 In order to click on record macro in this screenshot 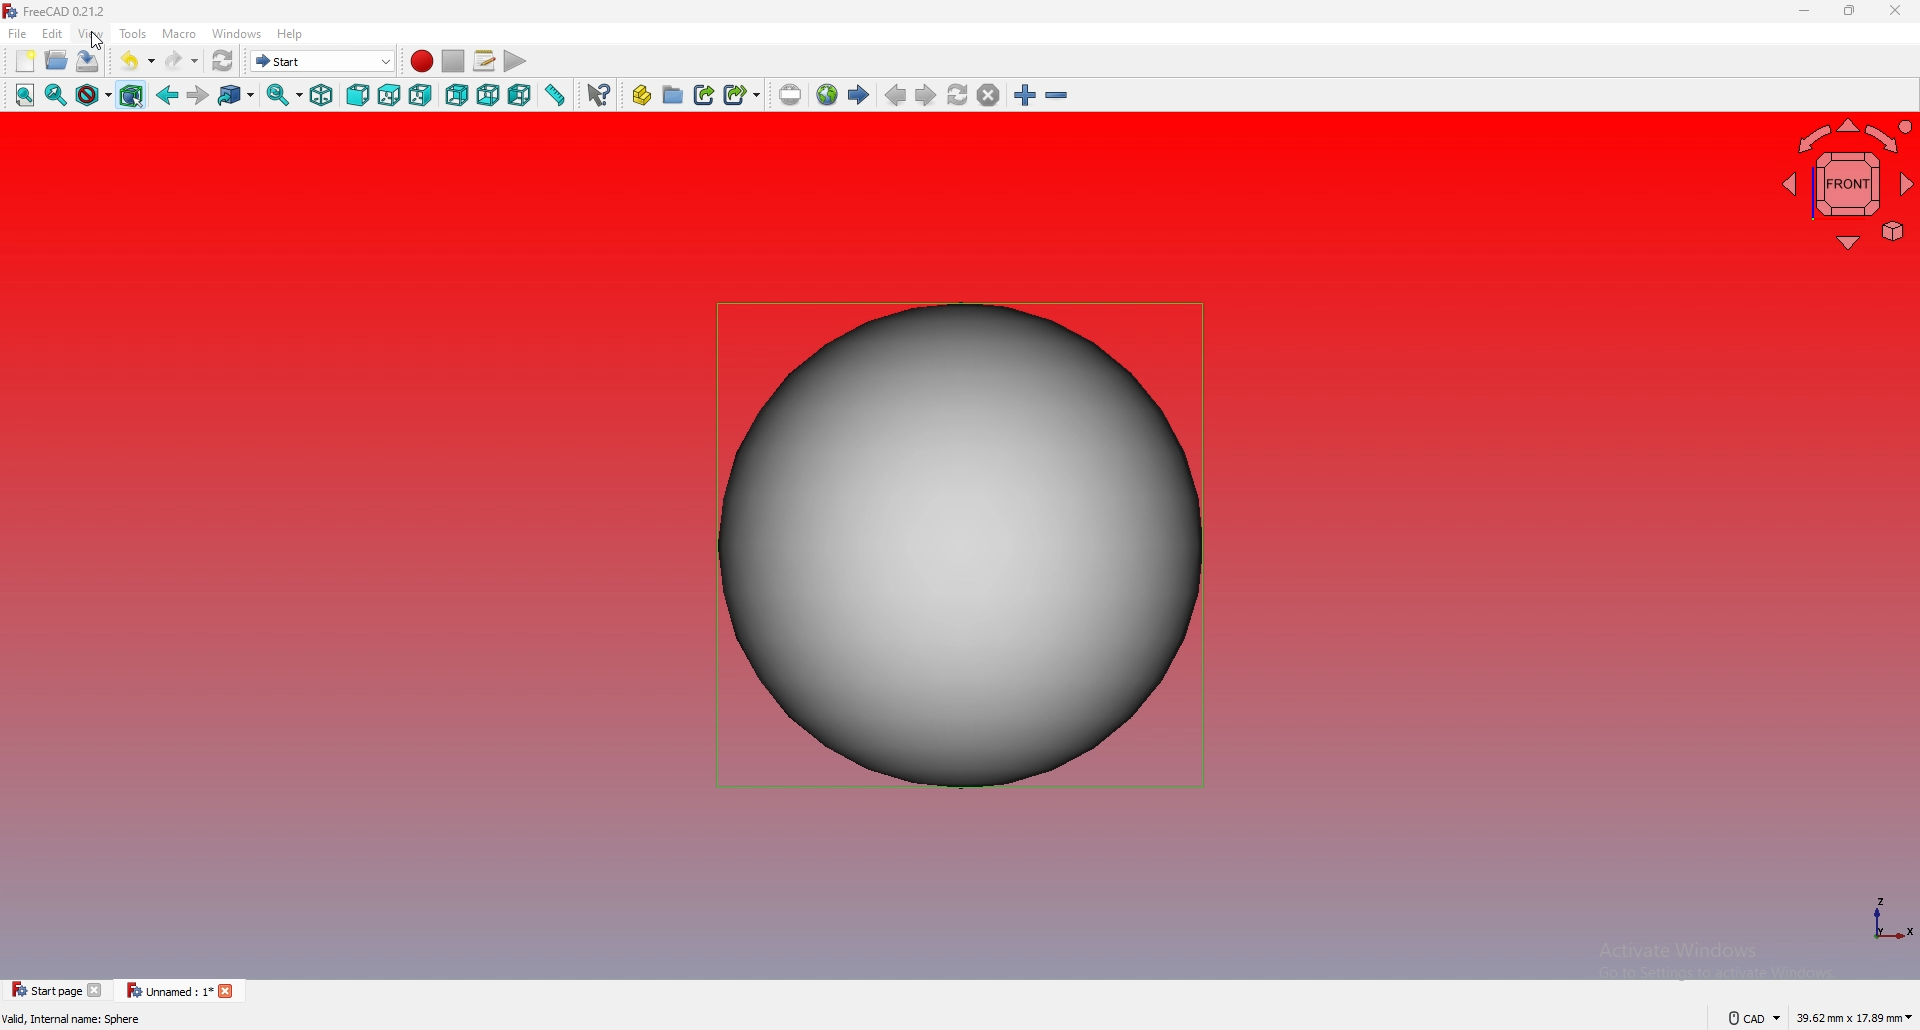, I will do `click(421, 61)`.